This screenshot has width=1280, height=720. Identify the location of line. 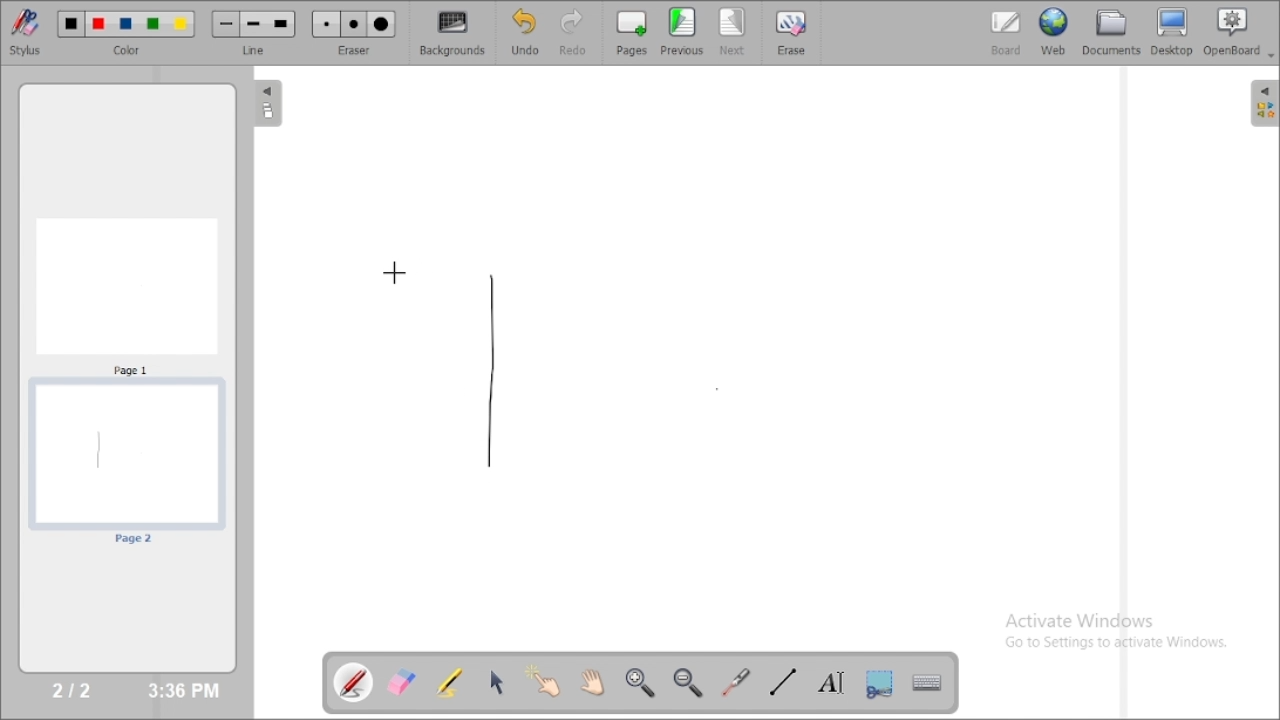
(490, 368).